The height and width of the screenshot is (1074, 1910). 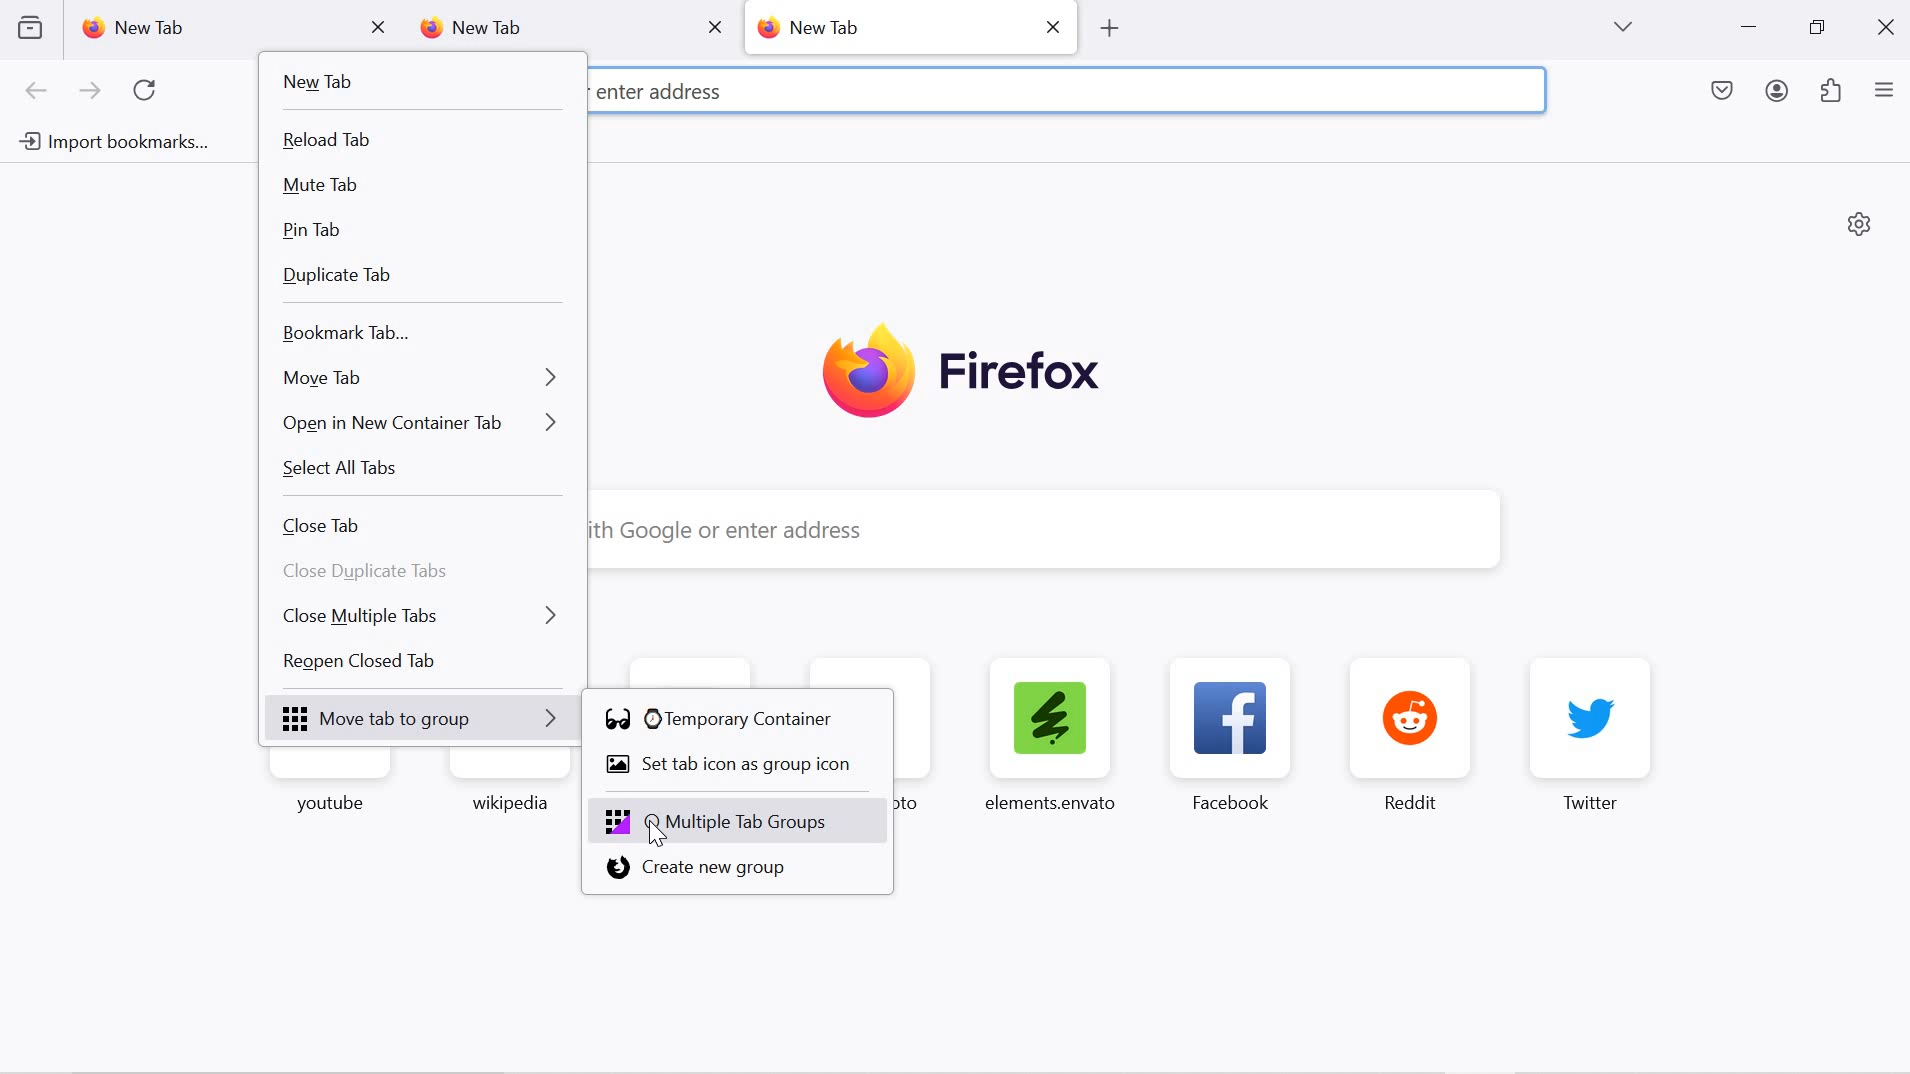 I want to click on 3 kearch with Google or enter address, so click(x=797, y=87).